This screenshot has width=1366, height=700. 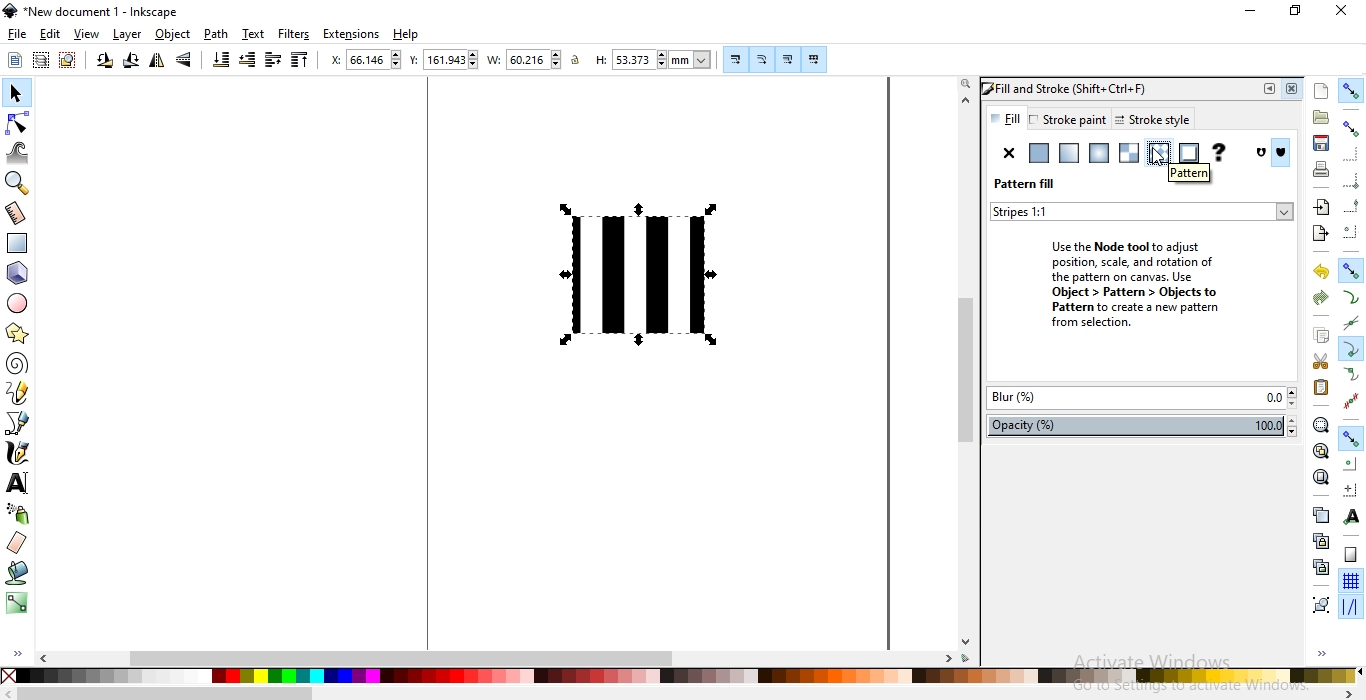 What do you see at coordinates (18, 274) in the screenshot?
I see `create 3d boxes` at bounding box center [18, 274].